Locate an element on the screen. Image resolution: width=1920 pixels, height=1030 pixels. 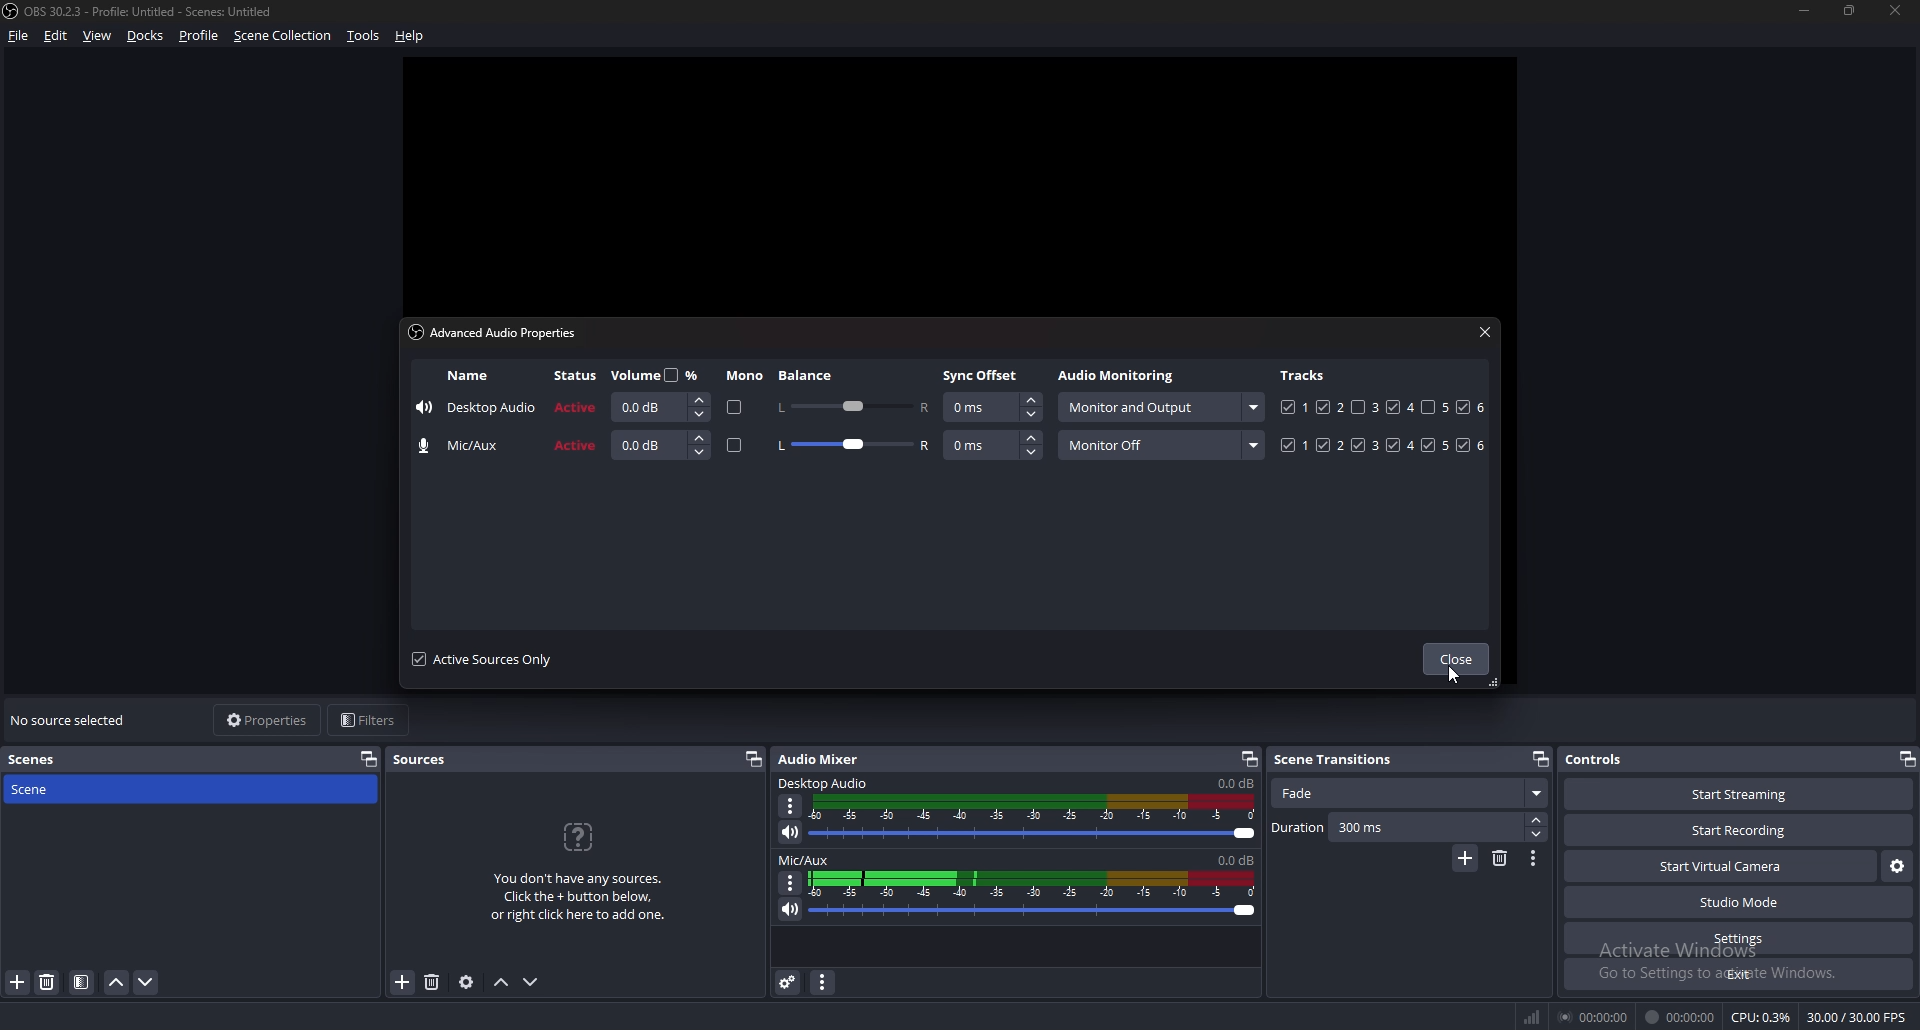
configure virtual camera is located at coordinates (1896, 867).